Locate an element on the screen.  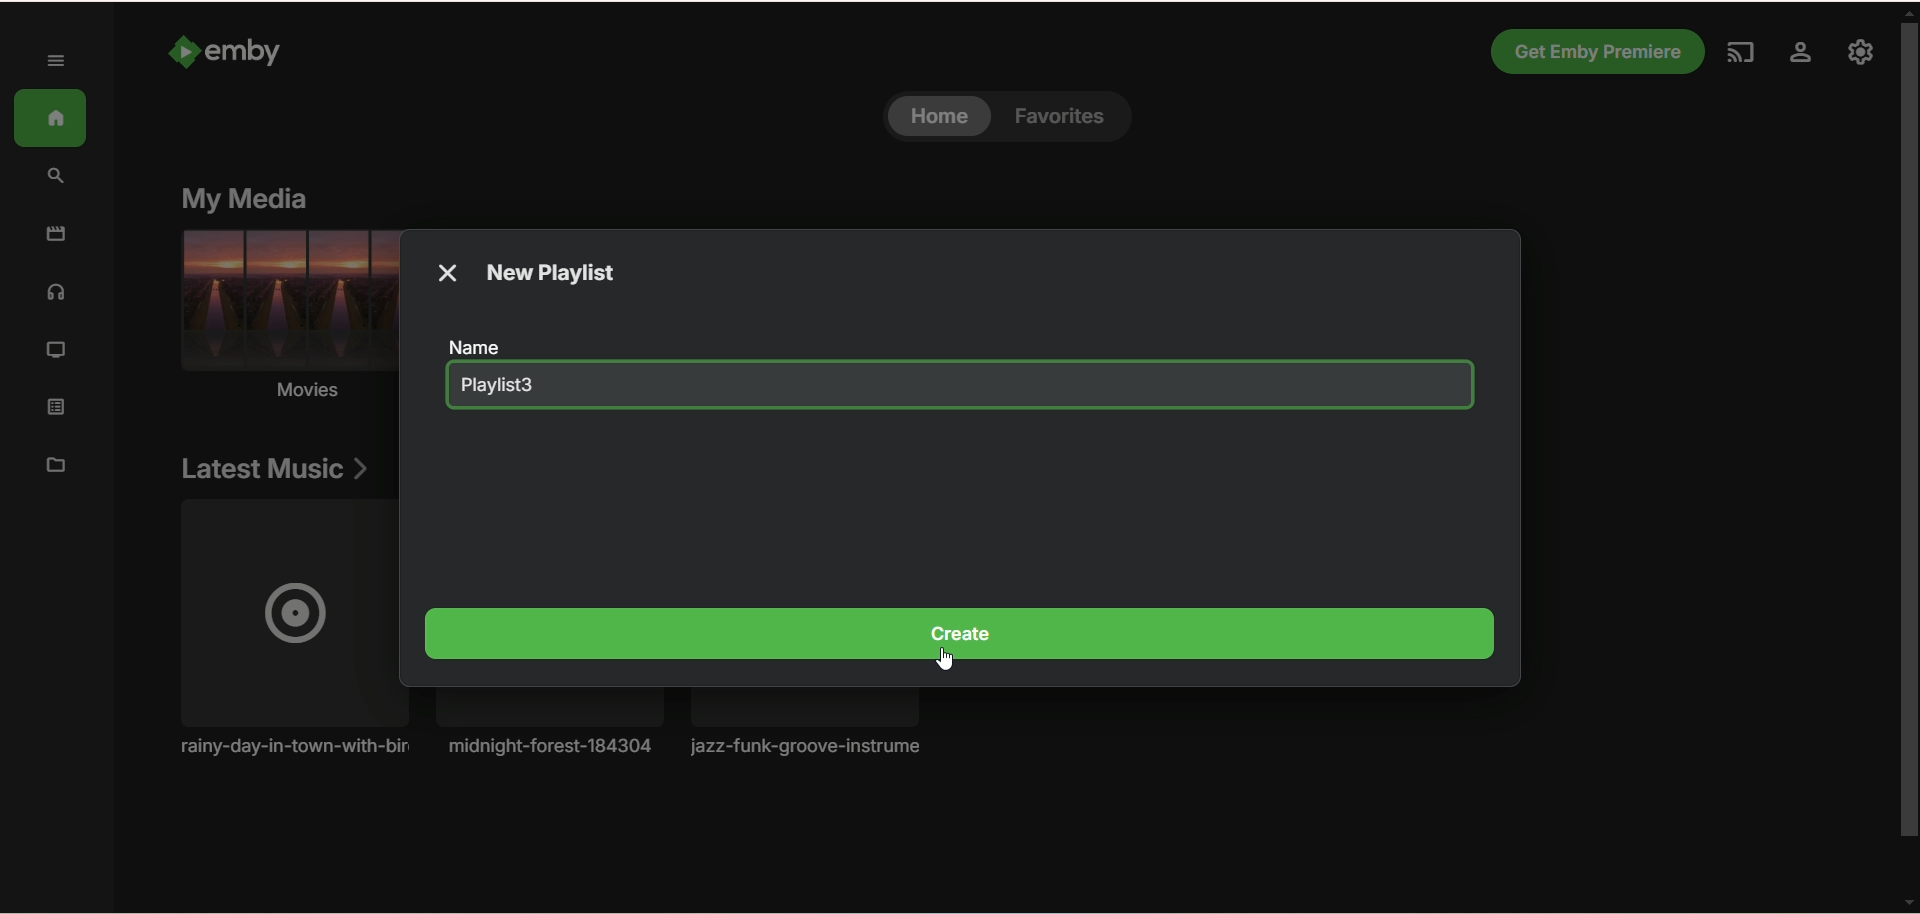
Get emby premiere is located at coordinates (1595, 51).